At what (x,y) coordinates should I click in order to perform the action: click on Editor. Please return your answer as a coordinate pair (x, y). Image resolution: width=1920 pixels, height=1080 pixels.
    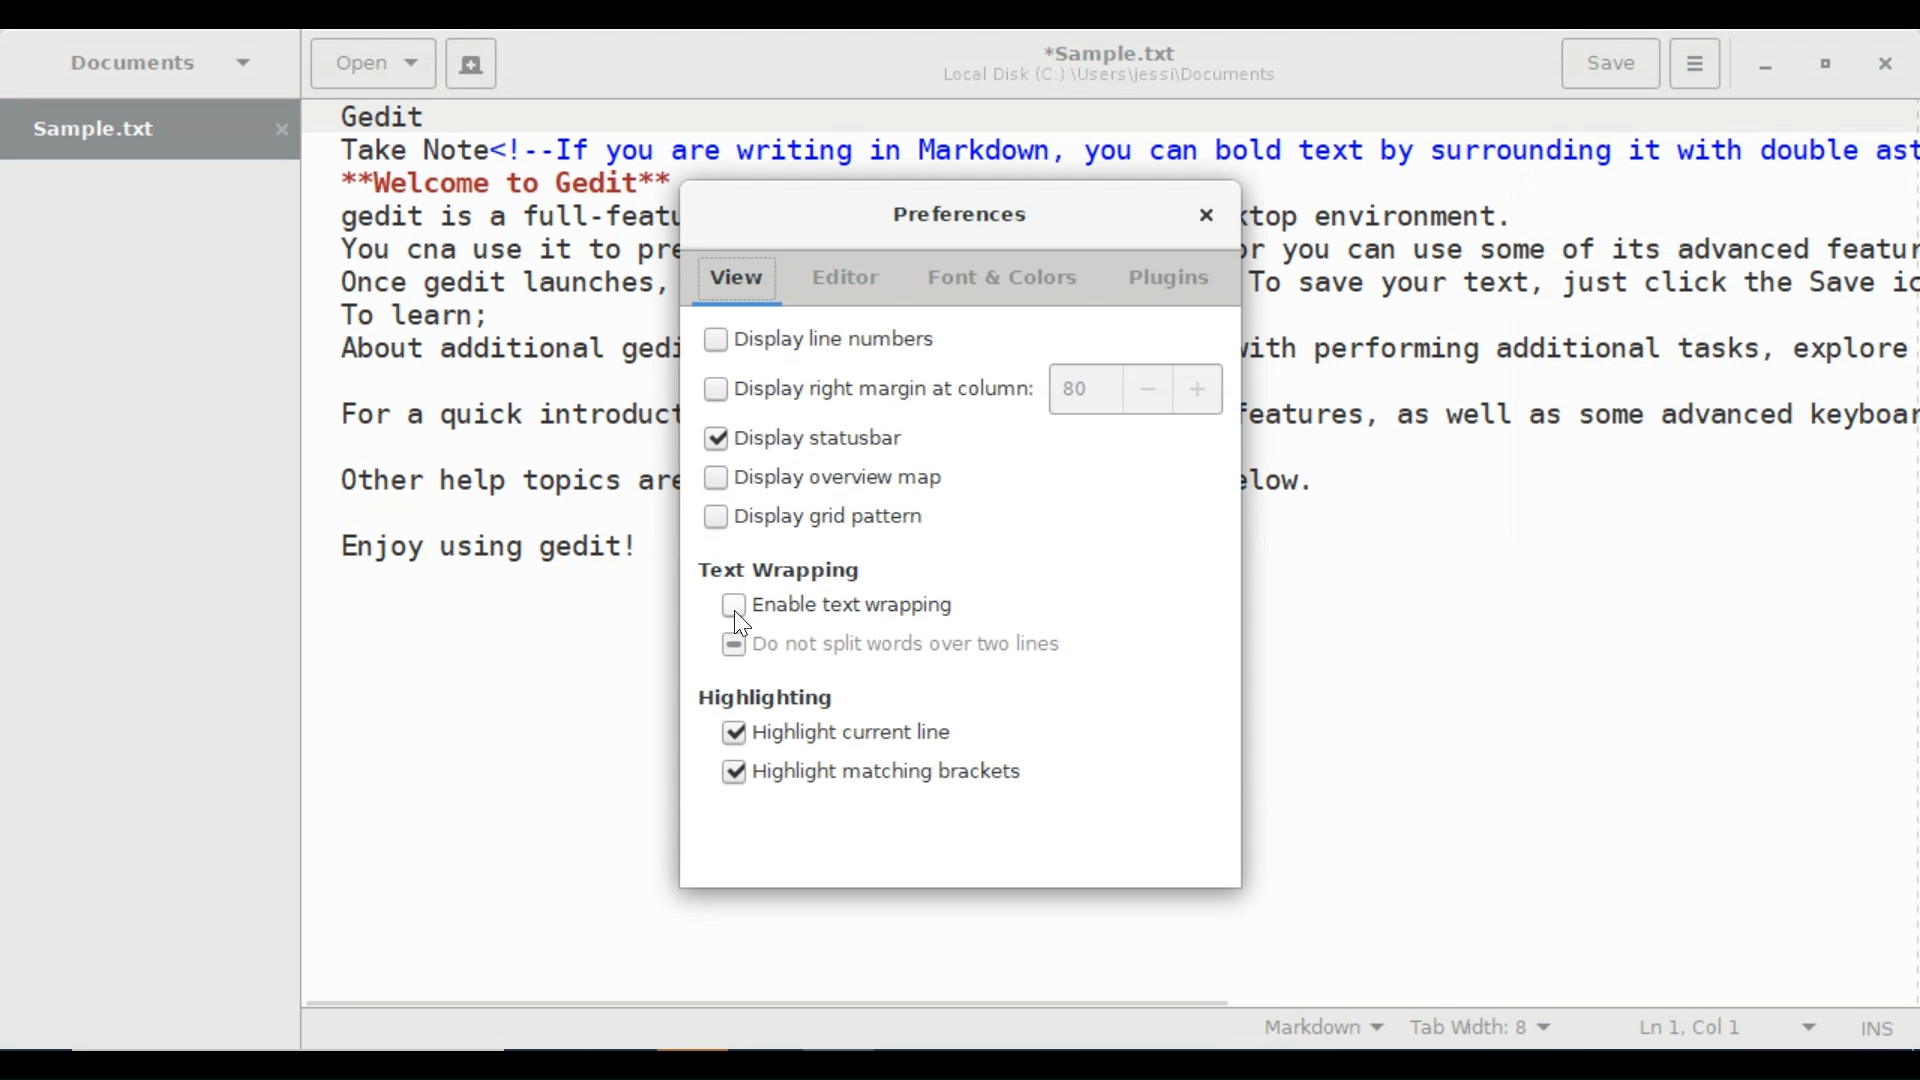
    Looking at the image, I should click on (848, 277).